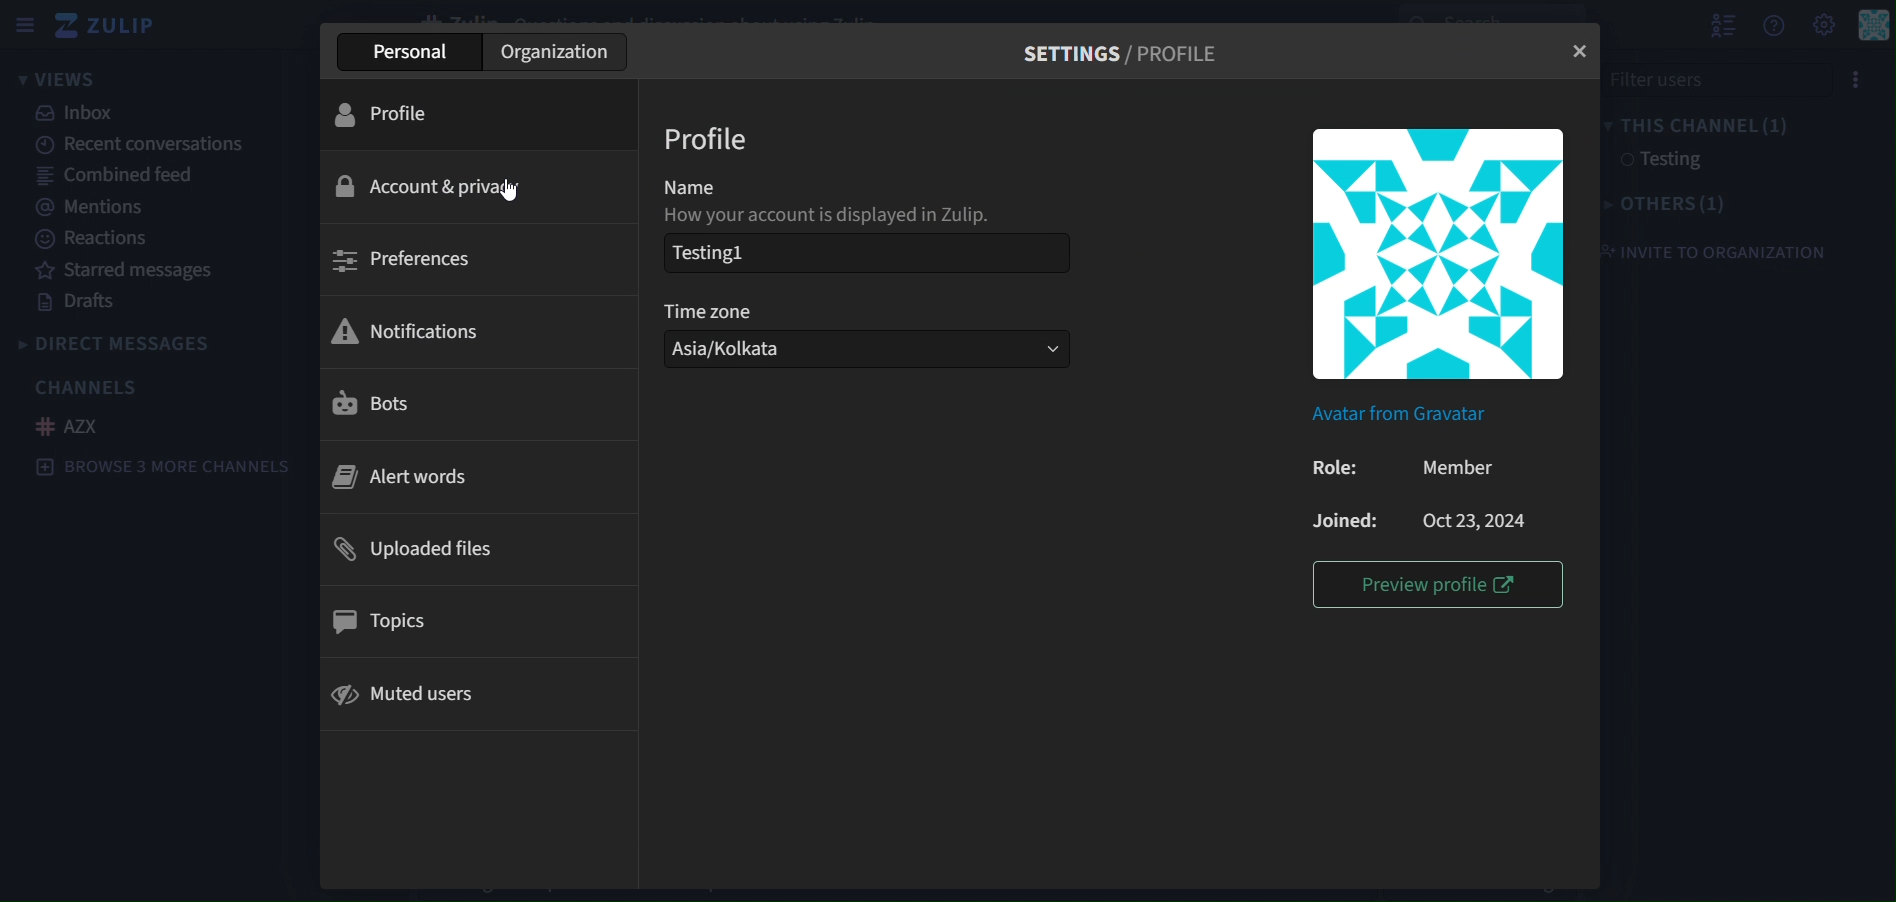 This screenshot has width=1896, height=902. What do you see at coordinates (95, 389) in the screenshot?
I see `channels` at bounding box center [95, 389].